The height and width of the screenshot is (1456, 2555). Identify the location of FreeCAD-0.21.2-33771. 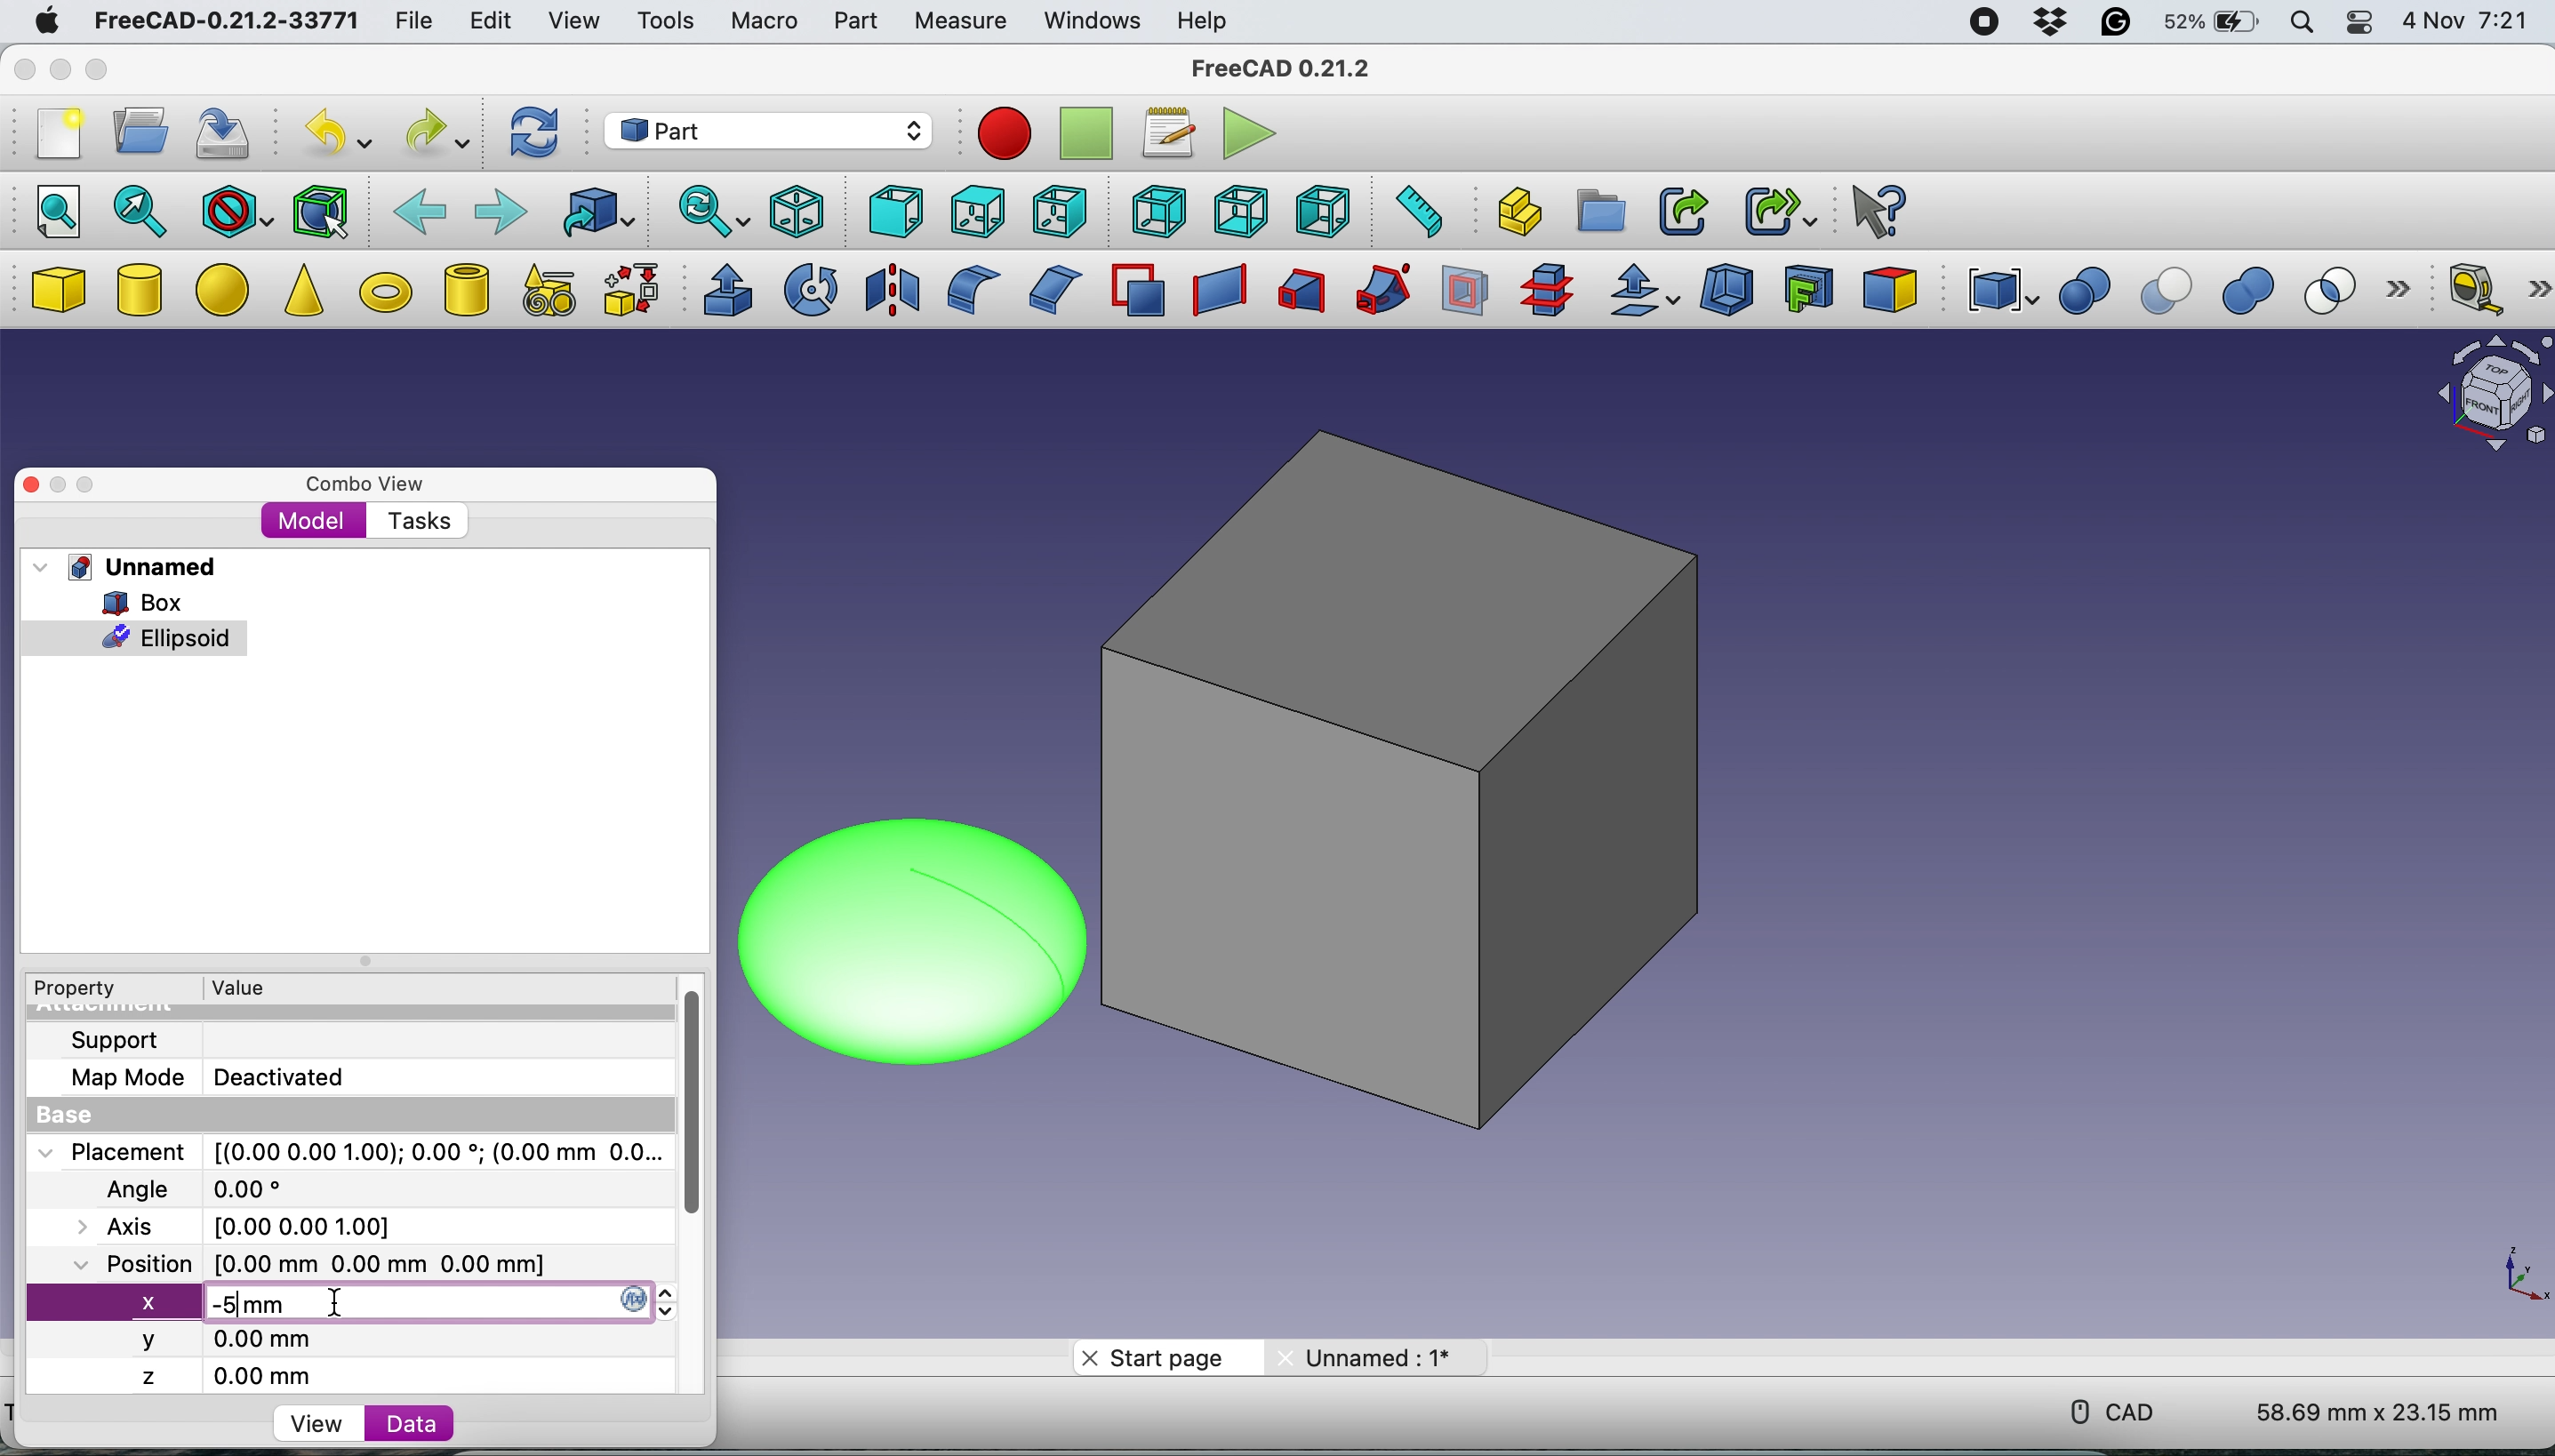
(222, 22).